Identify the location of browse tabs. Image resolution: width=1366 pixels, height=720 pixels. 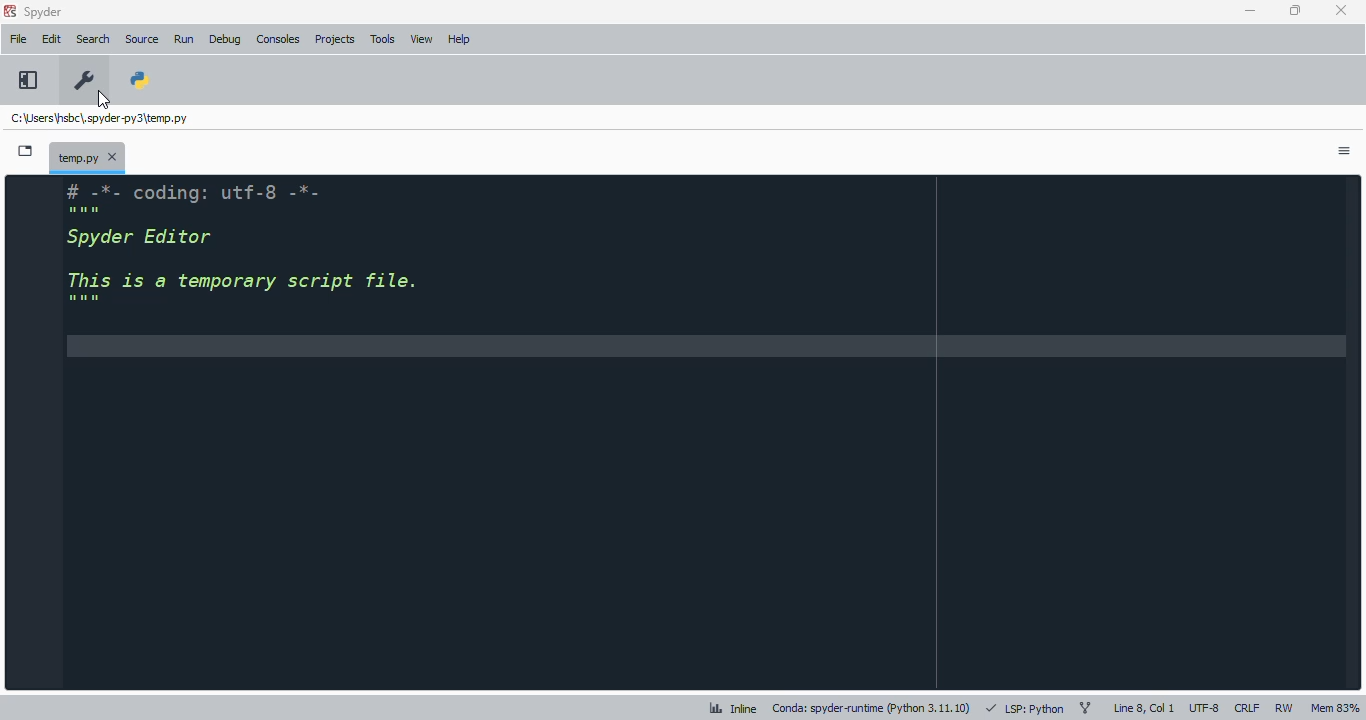
(26, 151).